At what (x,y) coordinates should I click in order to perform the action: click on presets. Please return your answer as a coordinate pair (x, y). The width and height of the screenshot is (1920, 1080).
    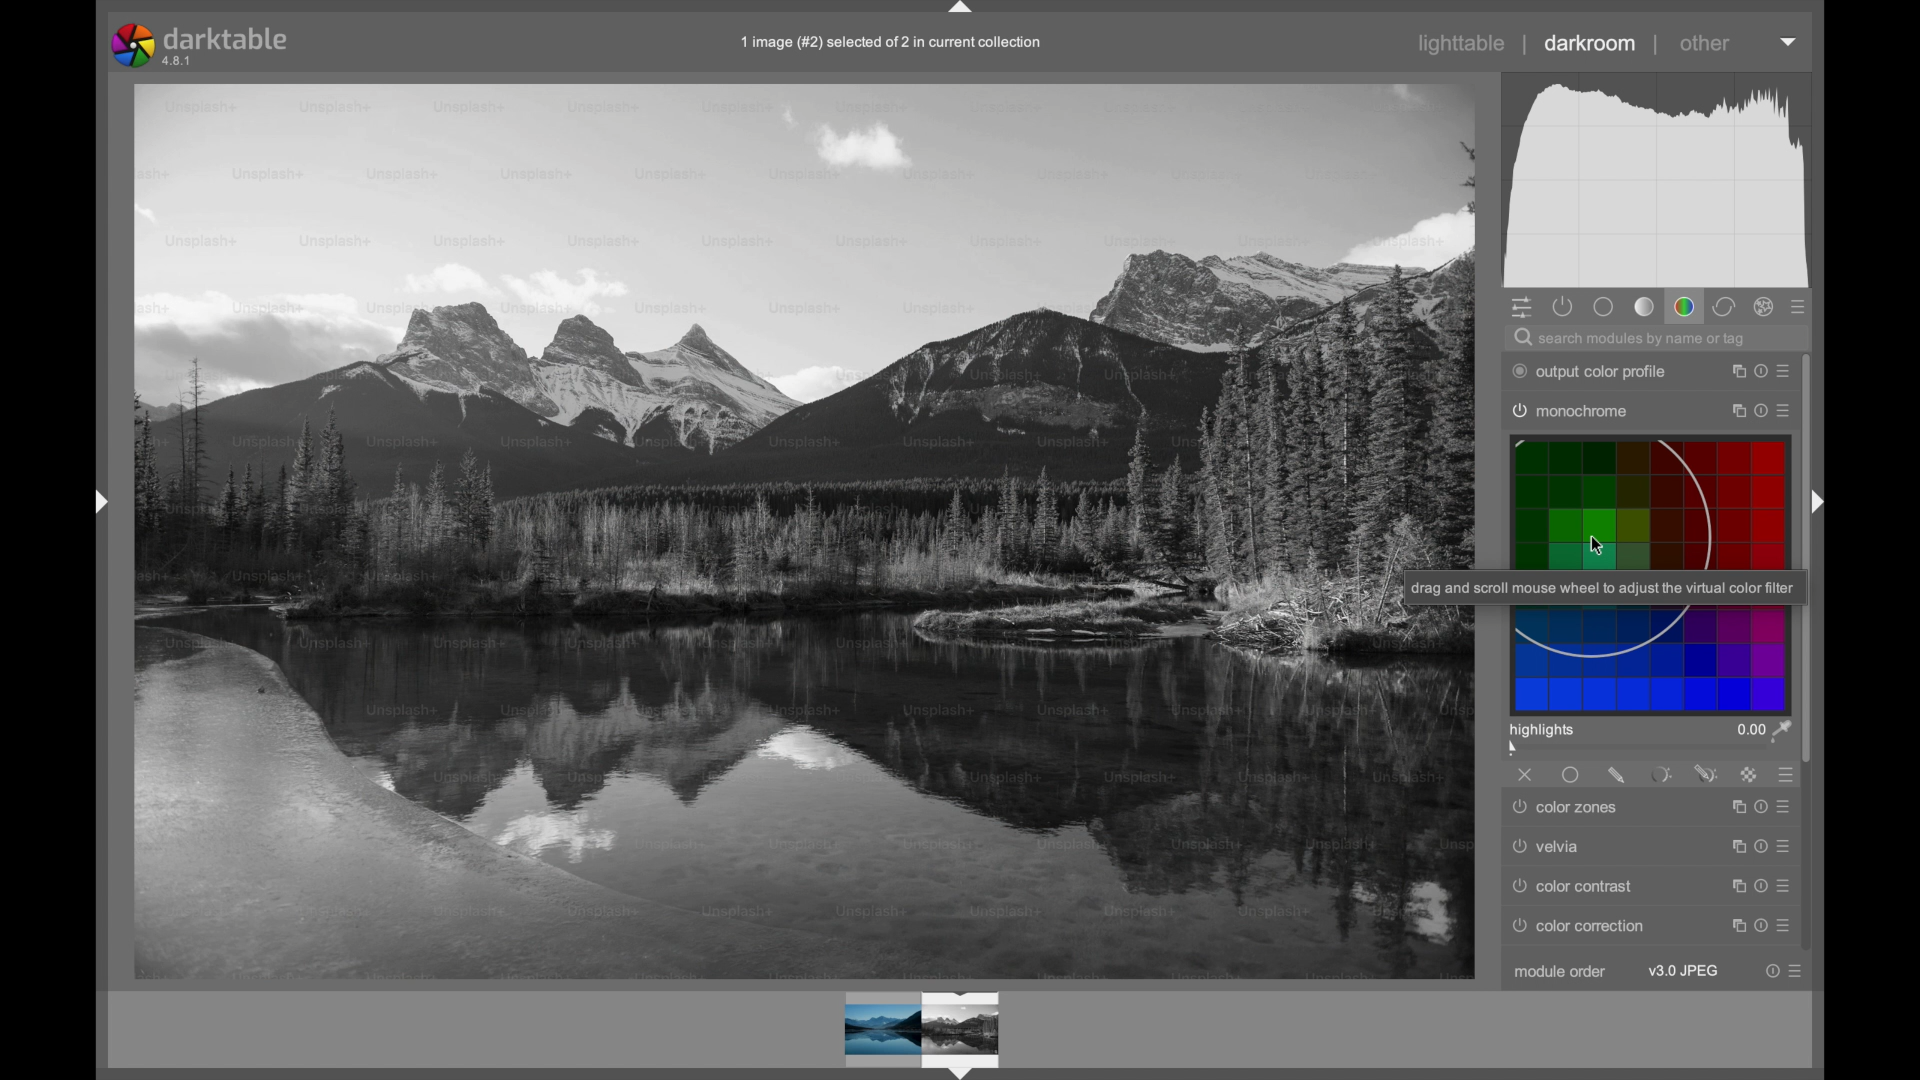
    Looking at the image, I should click on (1800, 307).